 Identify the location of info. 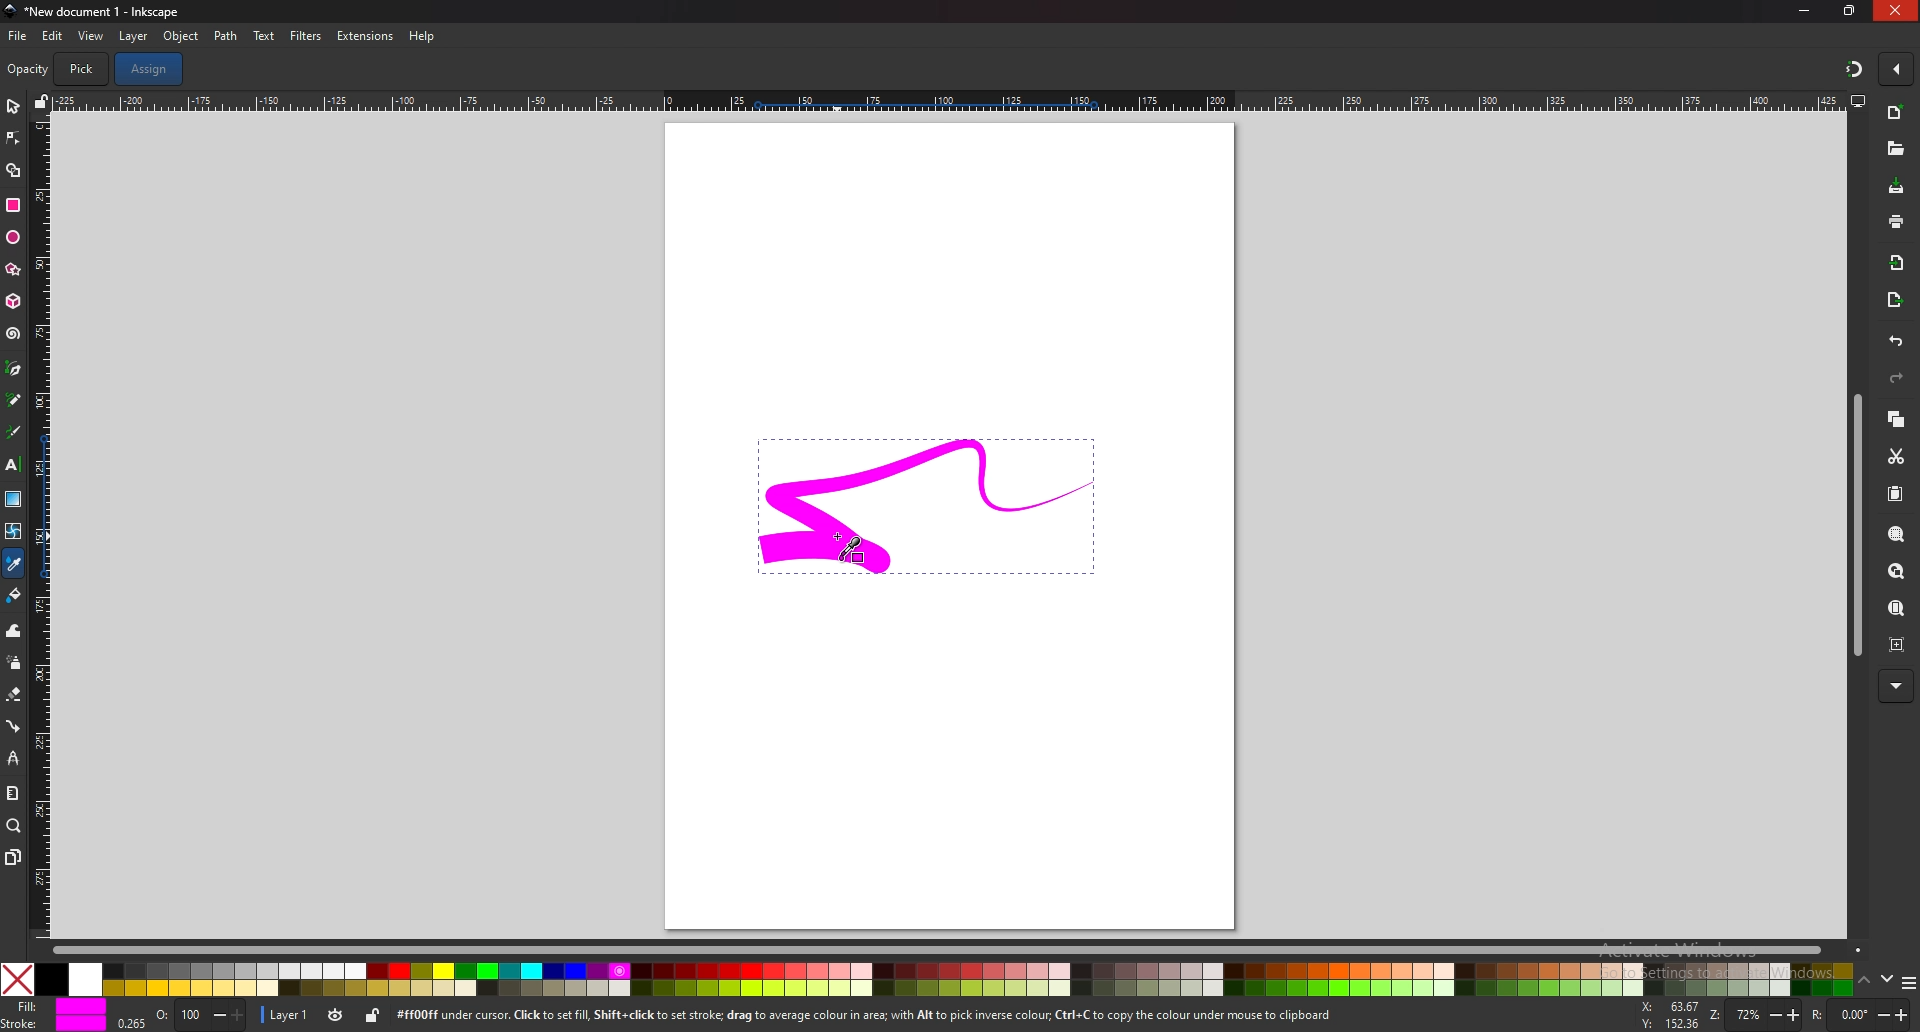
(870, 1013).